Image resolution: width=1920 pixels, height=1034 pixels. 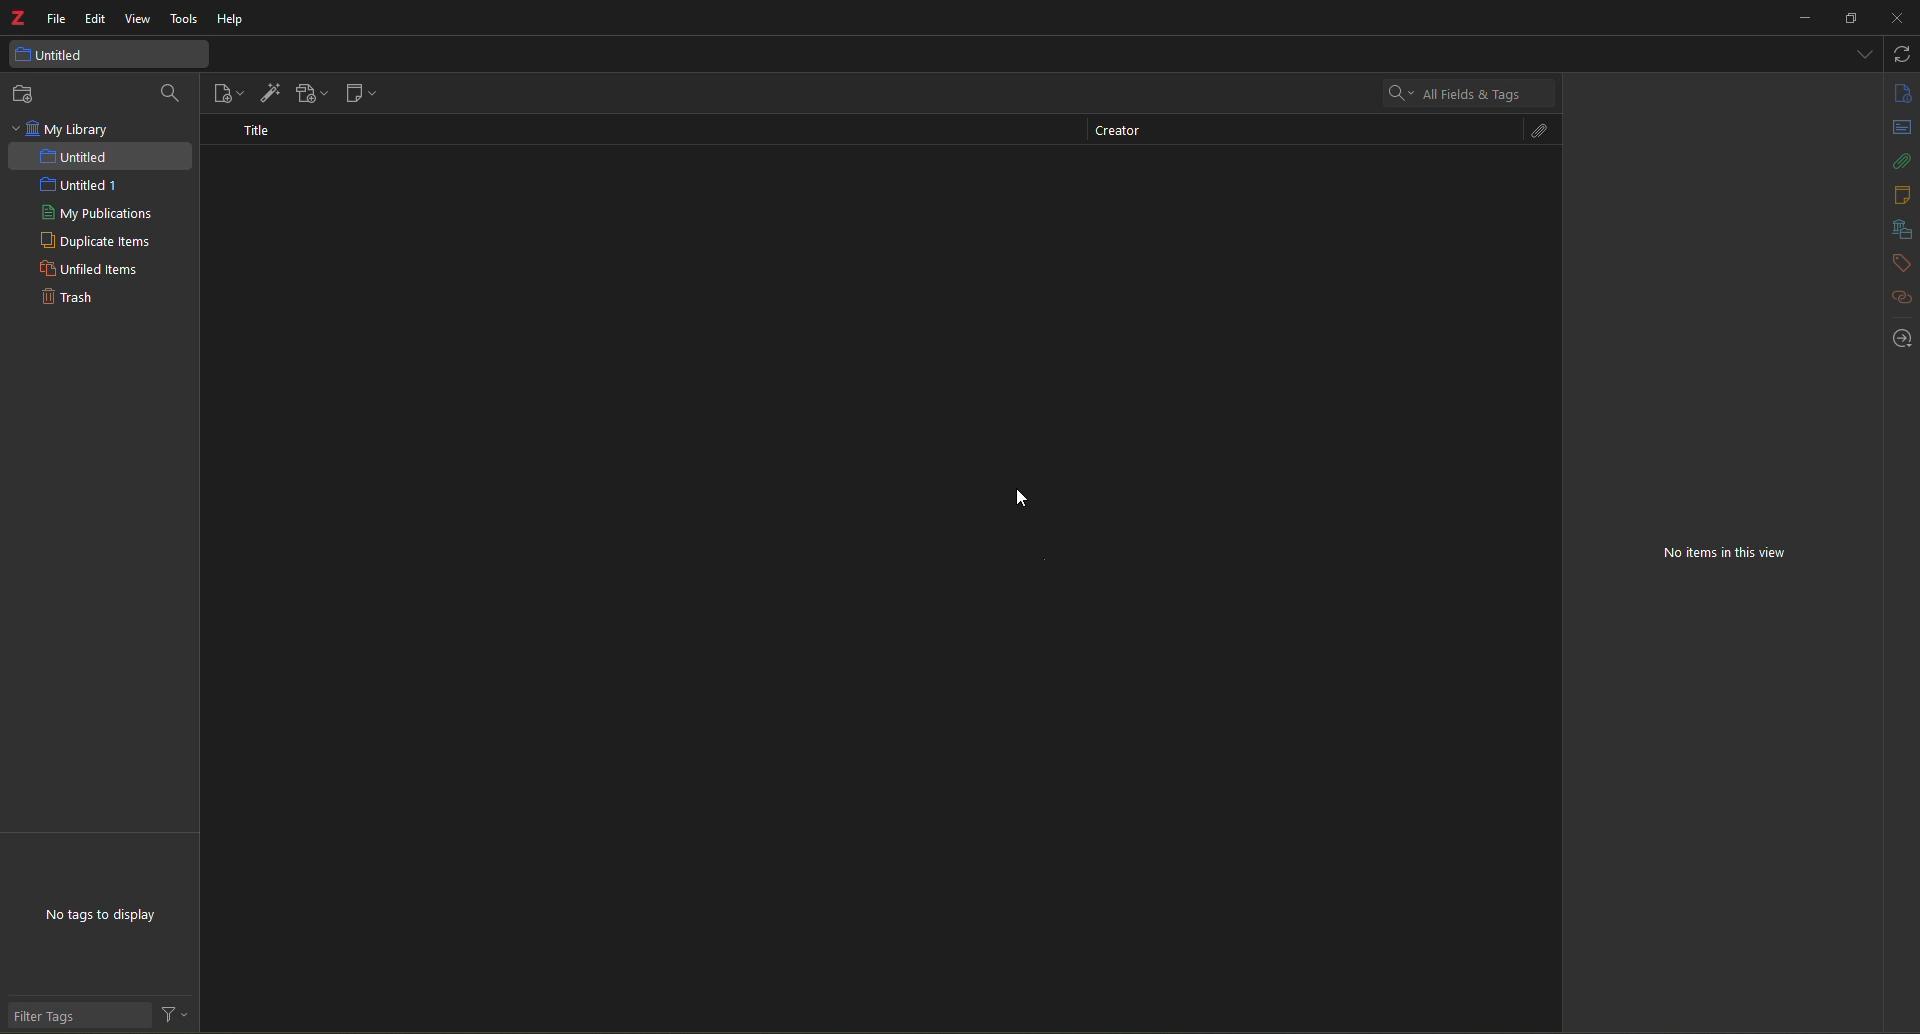 What do you see at coordinates (169, 91) in the screenshot?
I see `search` at bounding box center [169, 91].